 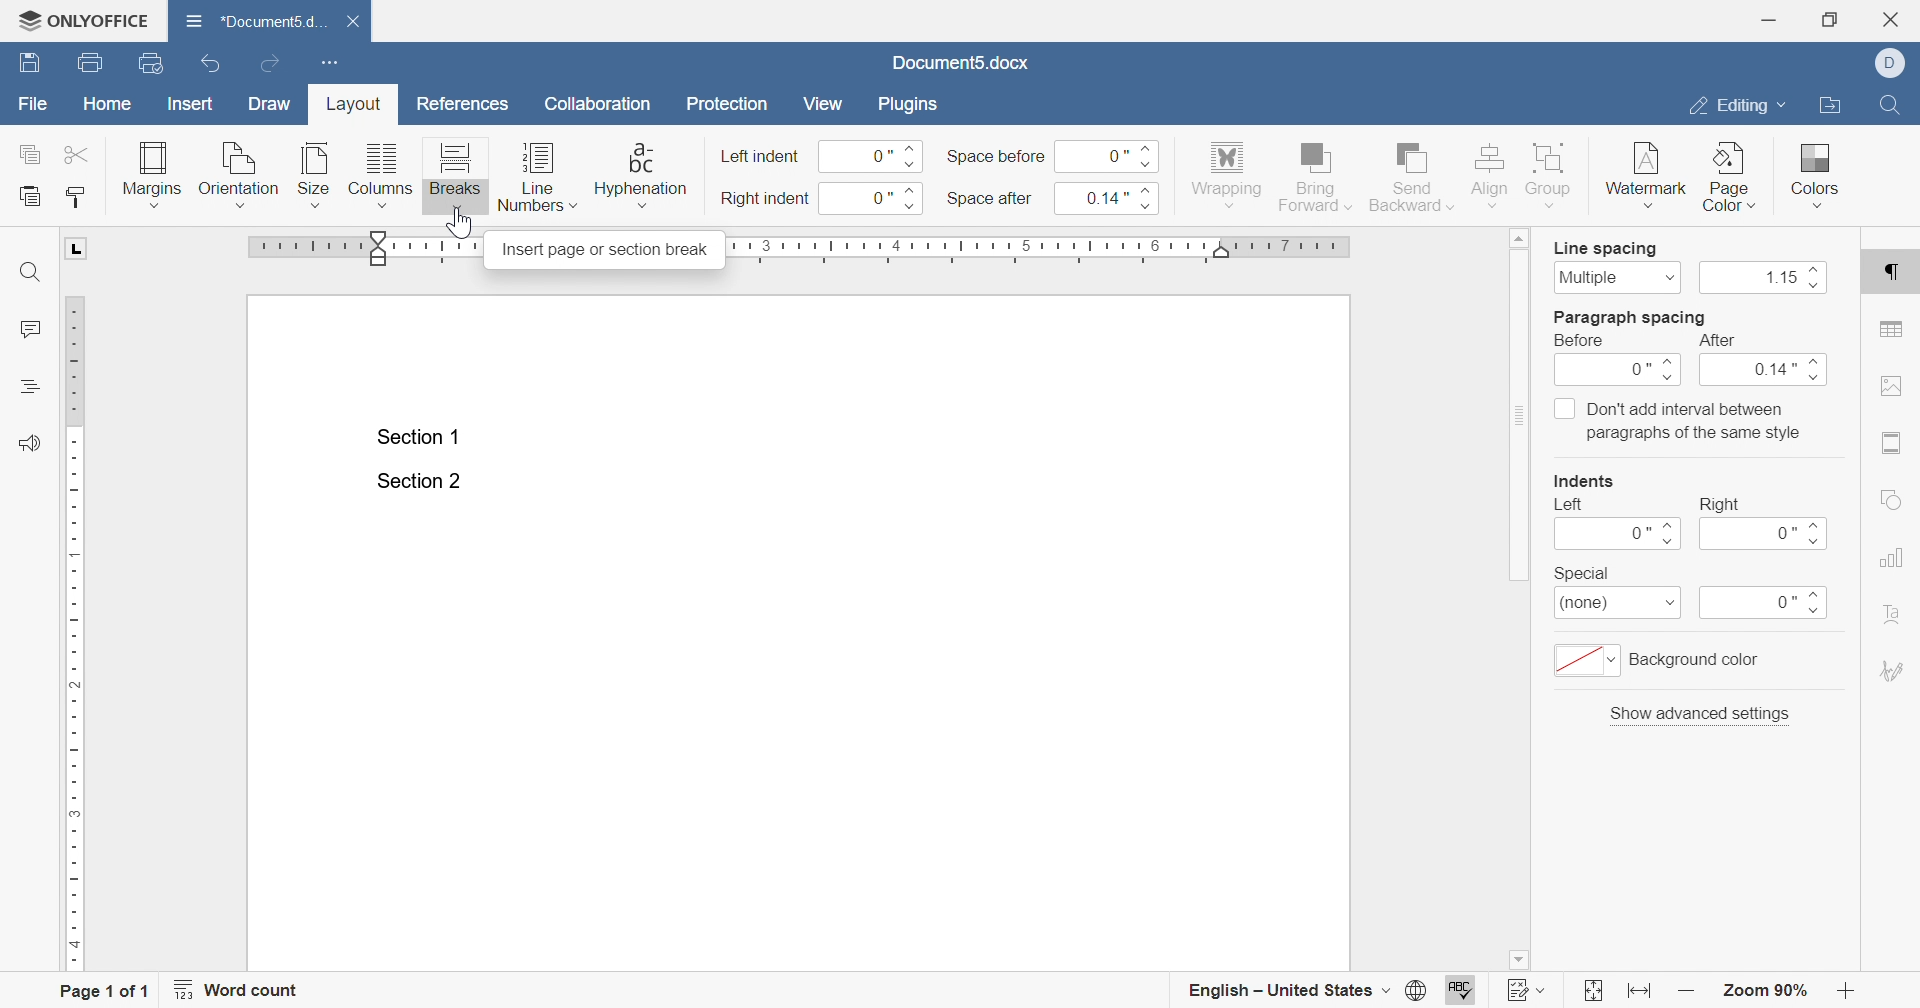 I want to click on space before, so click(x=996, y=157).